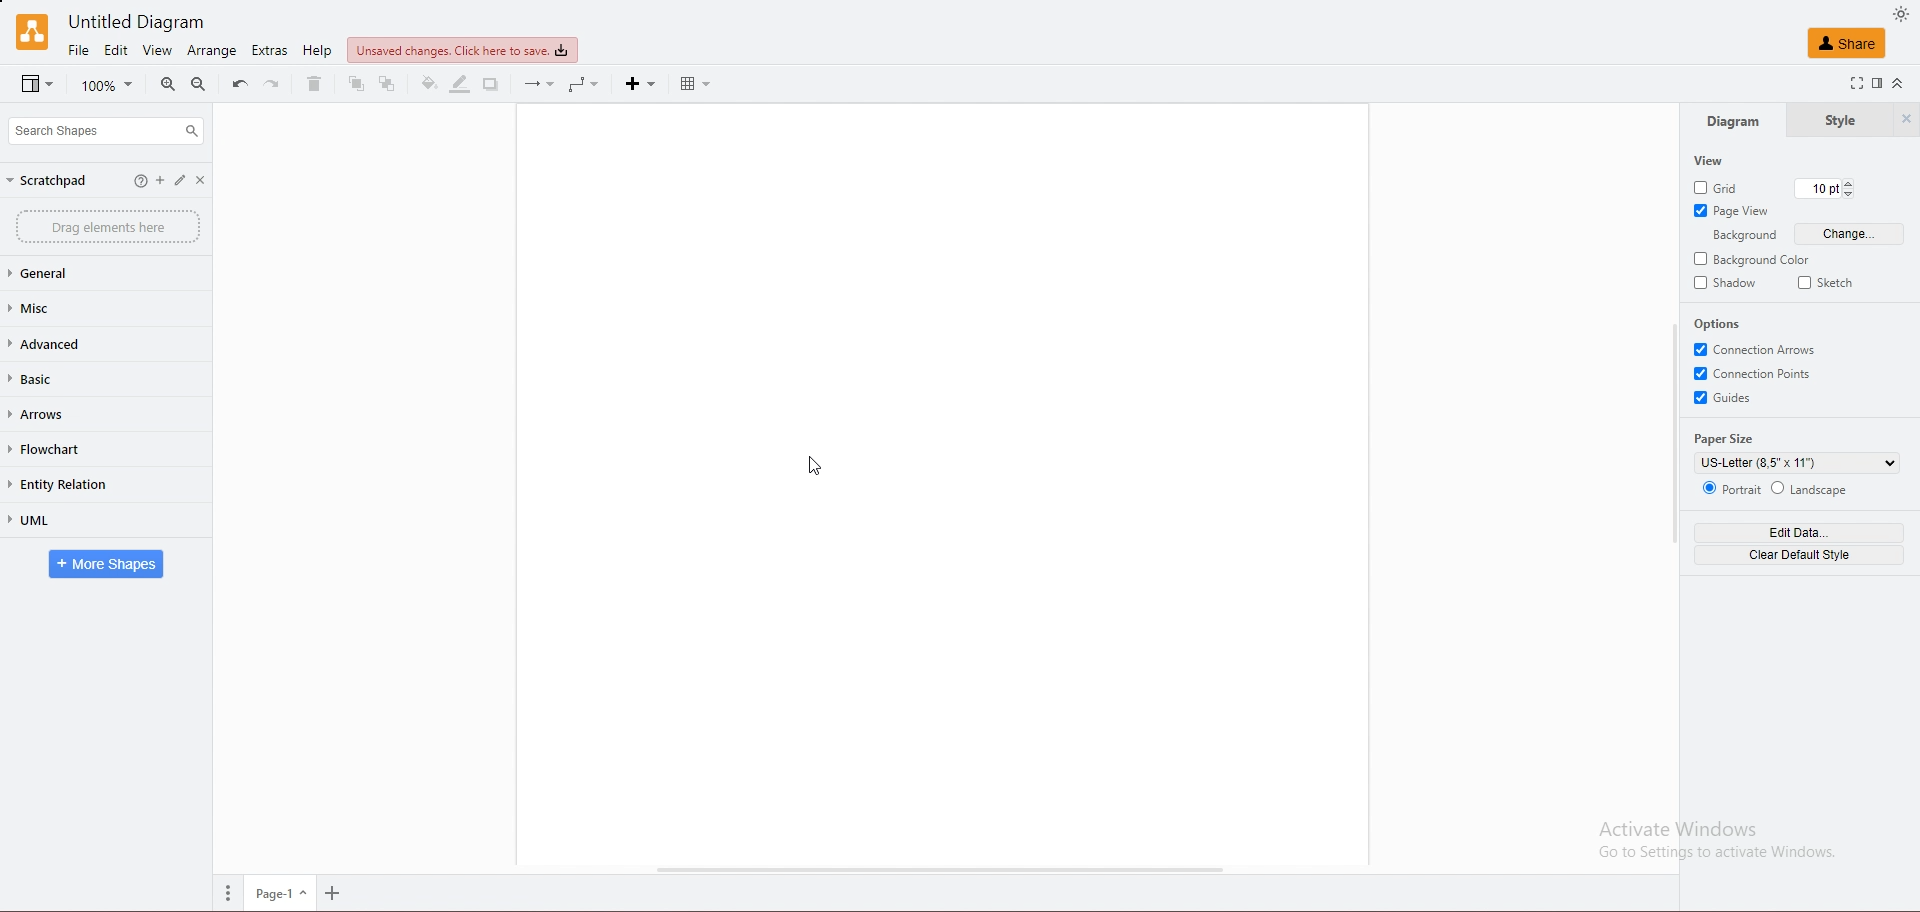 The width and height of the screenshot is (1920, 912). I want to click on view, so click(156, 50).